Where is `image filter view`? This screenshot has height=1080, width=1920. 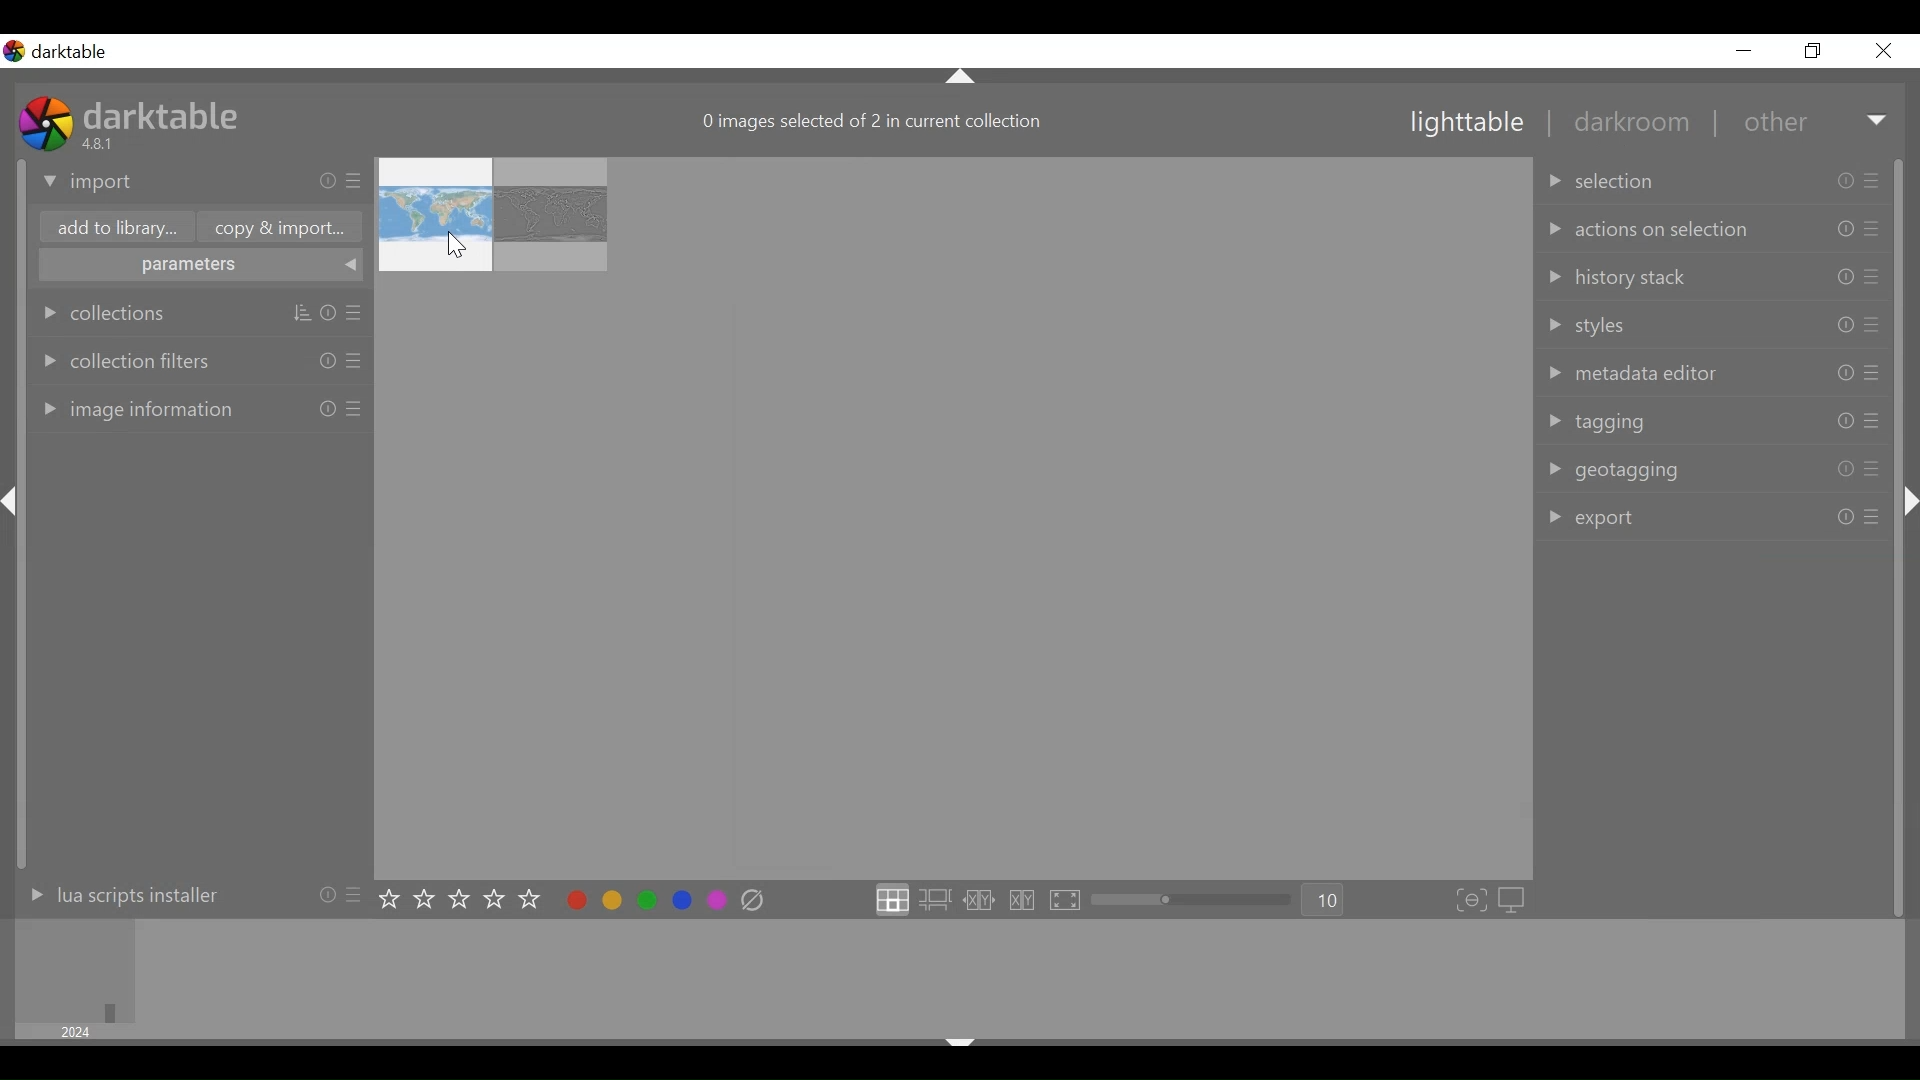 image filter view is located at coordinates (71, 970).